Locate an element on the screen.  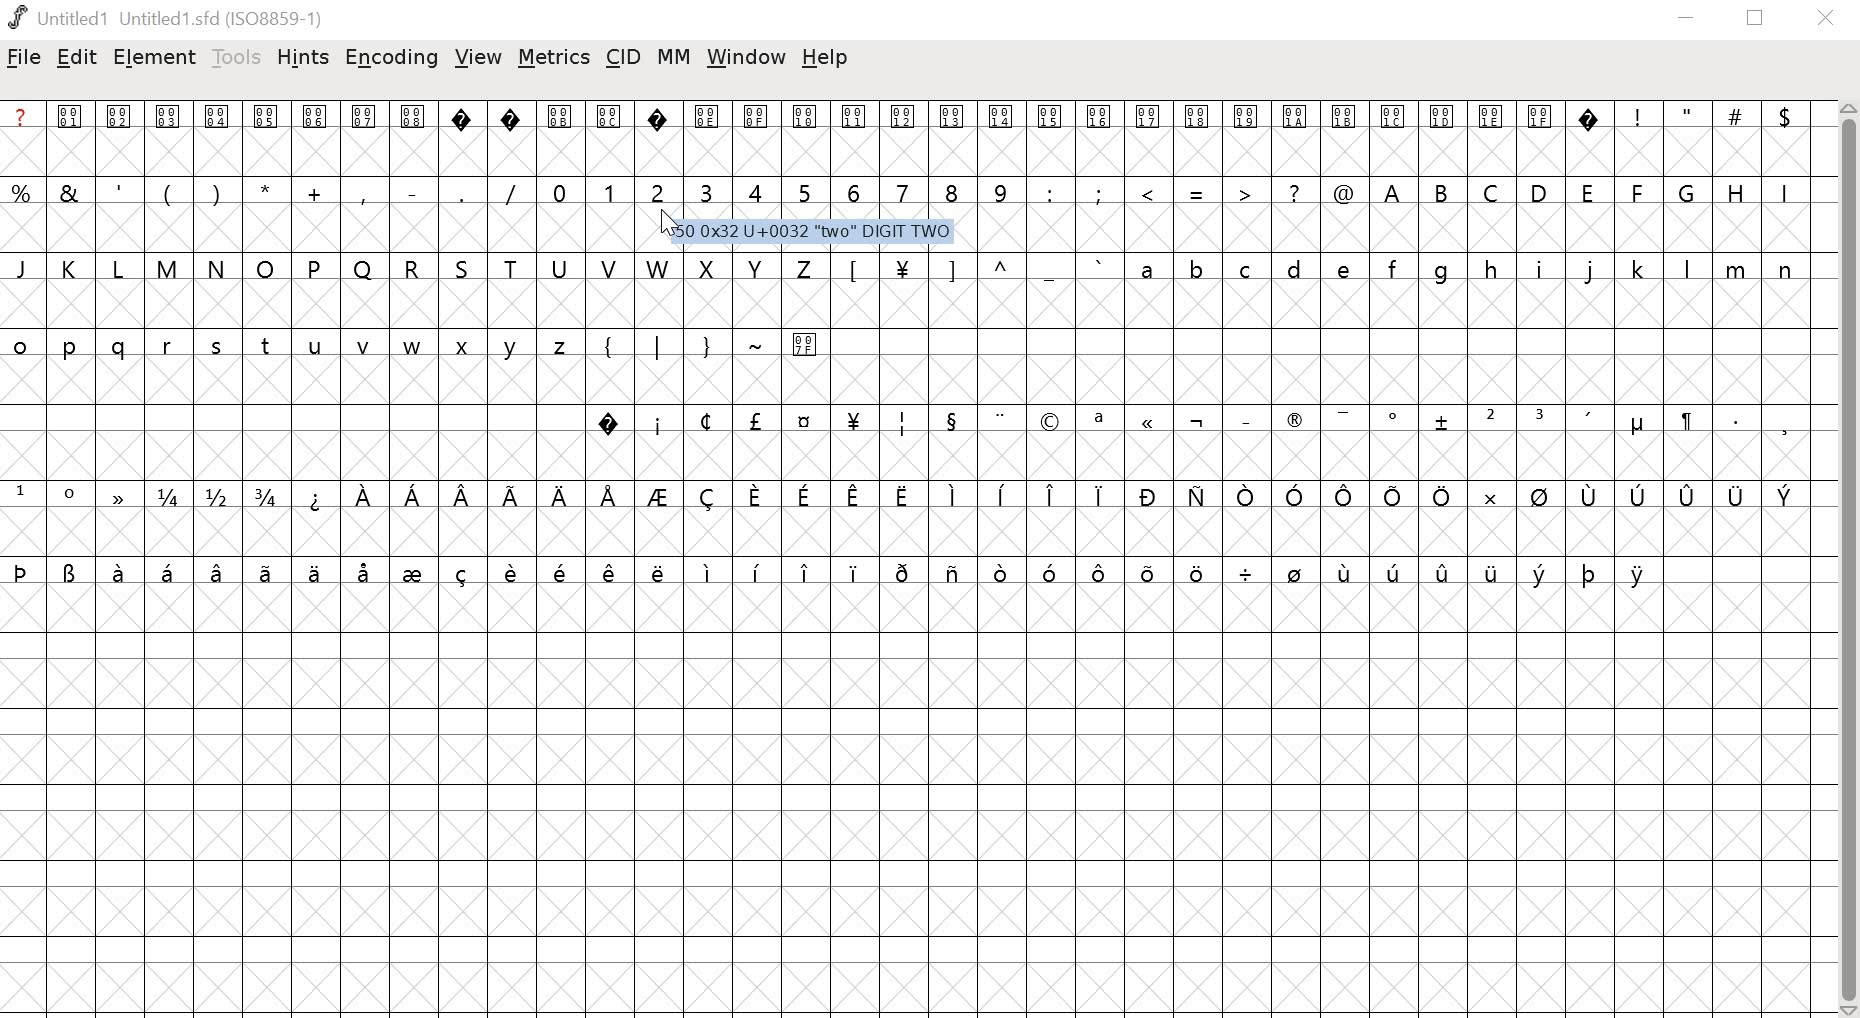
view is located at coordinates (481, 55).